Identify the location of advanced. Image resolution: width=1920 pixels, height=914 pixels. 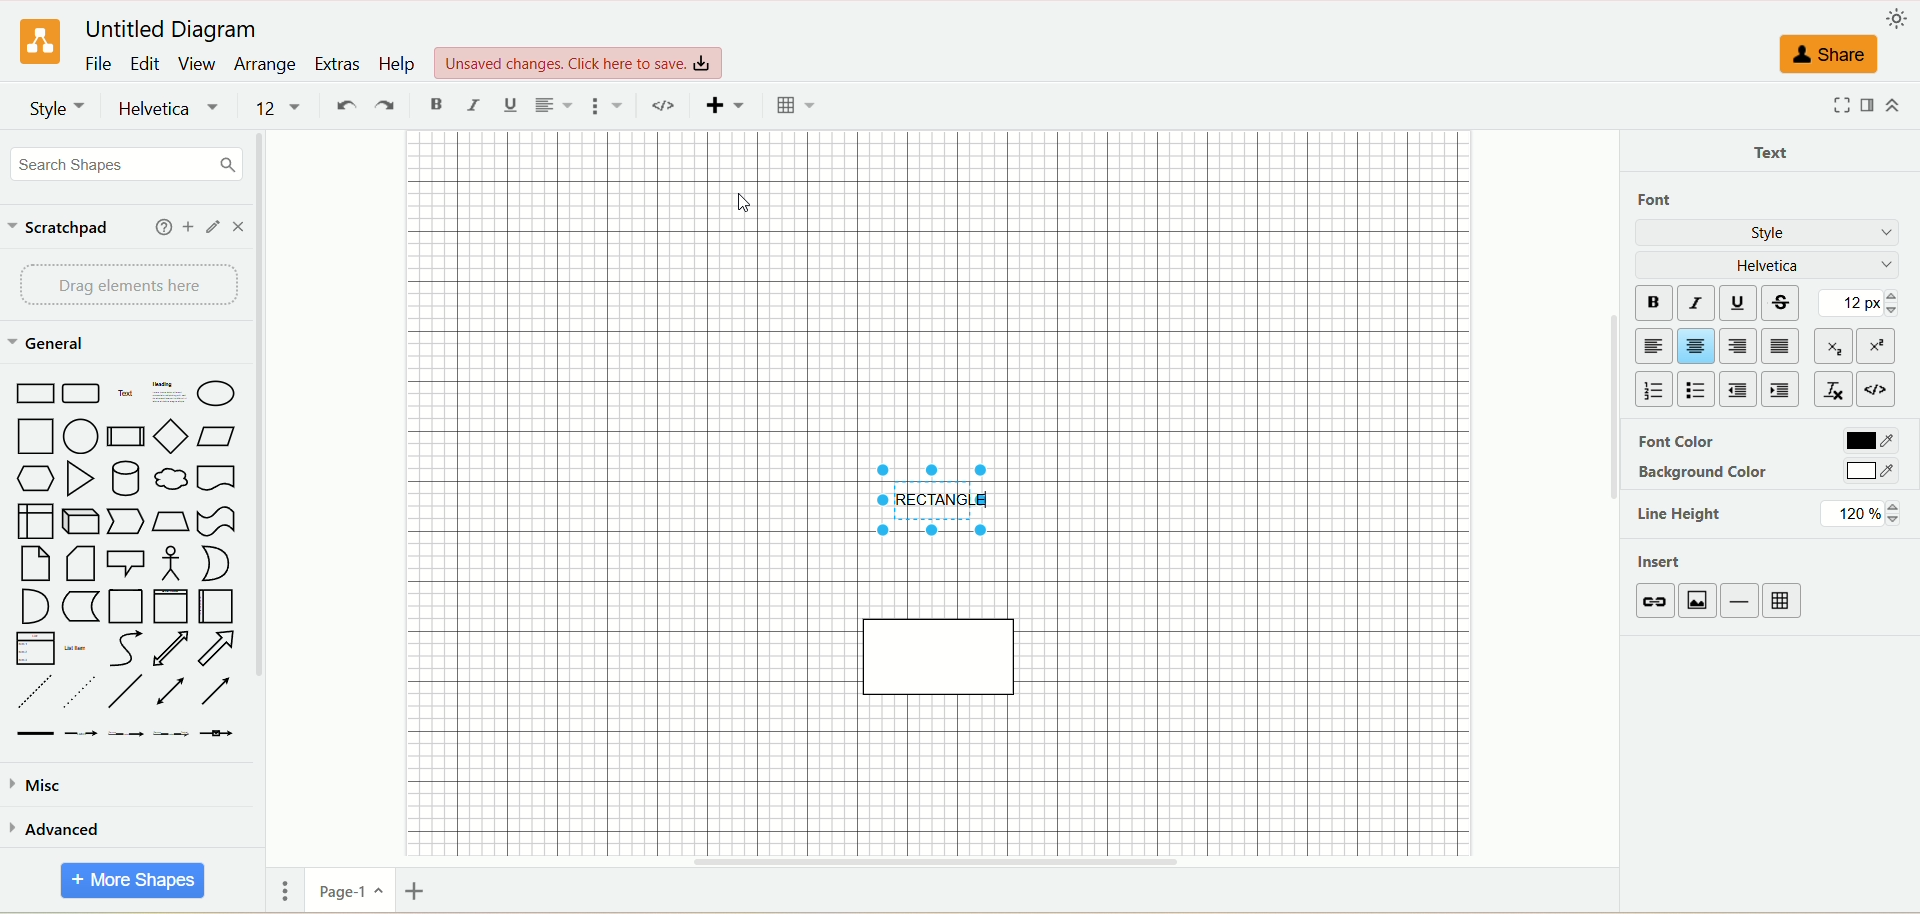
(58, 829).